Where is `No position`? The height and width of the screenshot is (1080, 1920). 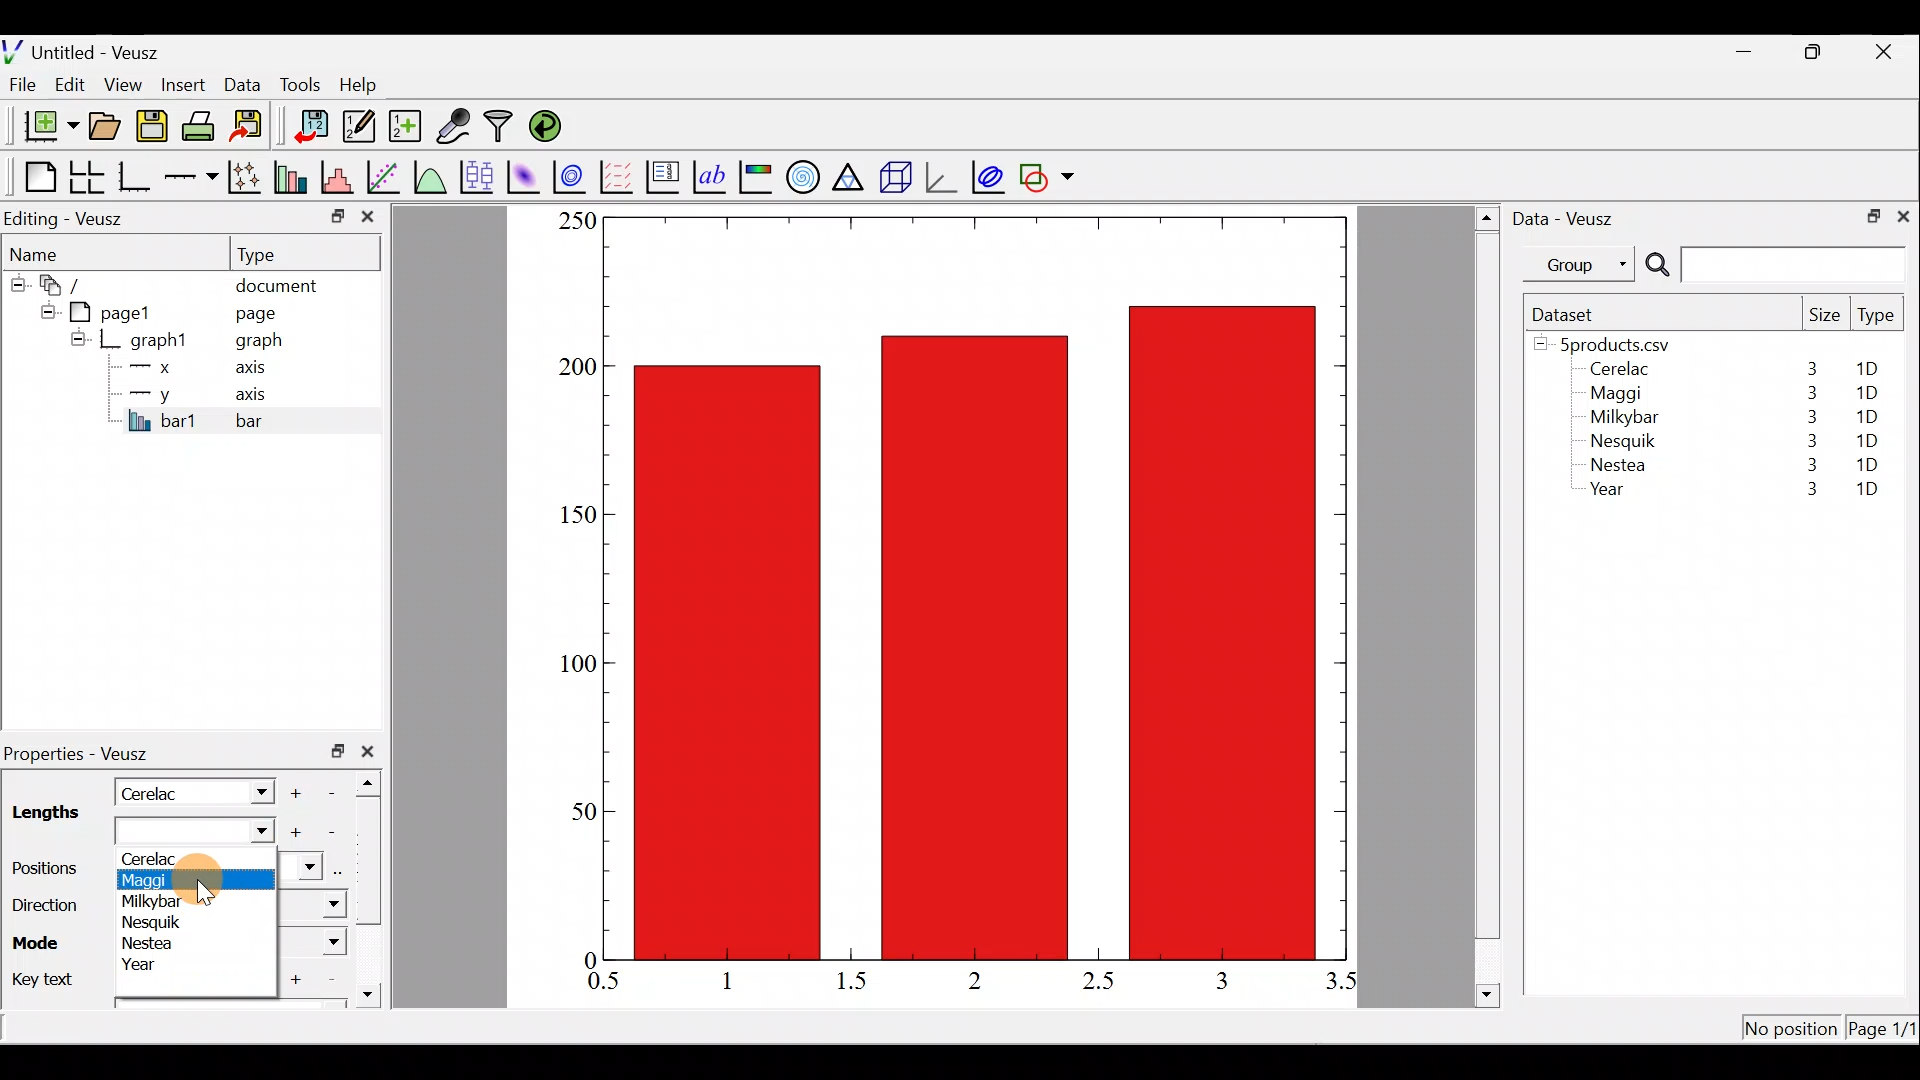
No position is located at coordinates (1792, 1030).